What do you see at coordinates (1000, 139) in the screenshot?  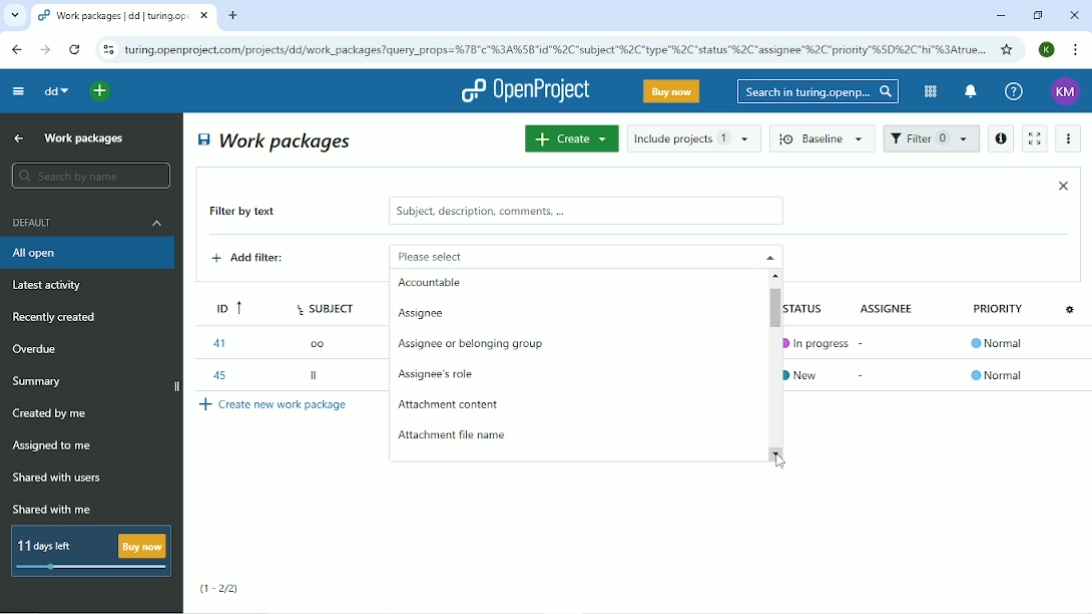 I see `Open details view` at bounding box center [1000, 139].